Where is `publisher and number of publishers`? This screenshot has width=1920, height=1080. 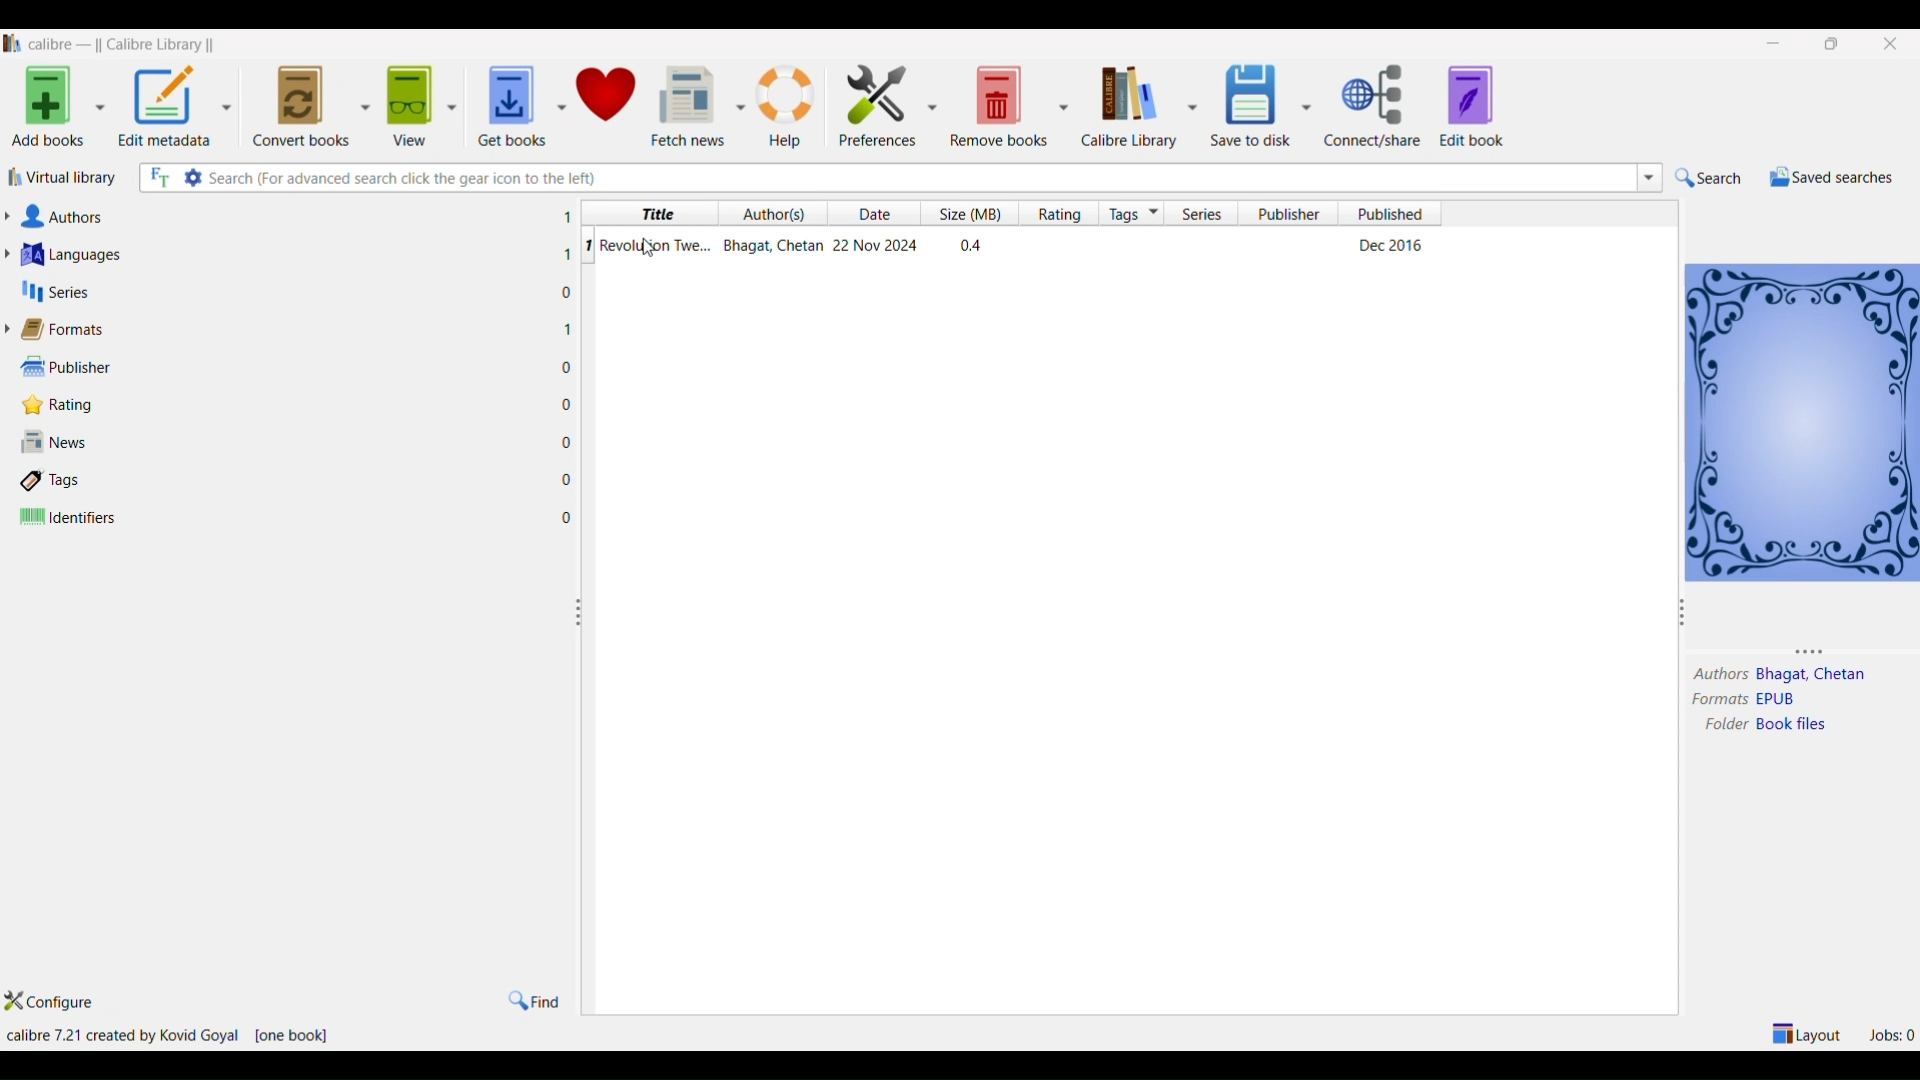 publisher and number of publishers is located at coordinates (68, 366).